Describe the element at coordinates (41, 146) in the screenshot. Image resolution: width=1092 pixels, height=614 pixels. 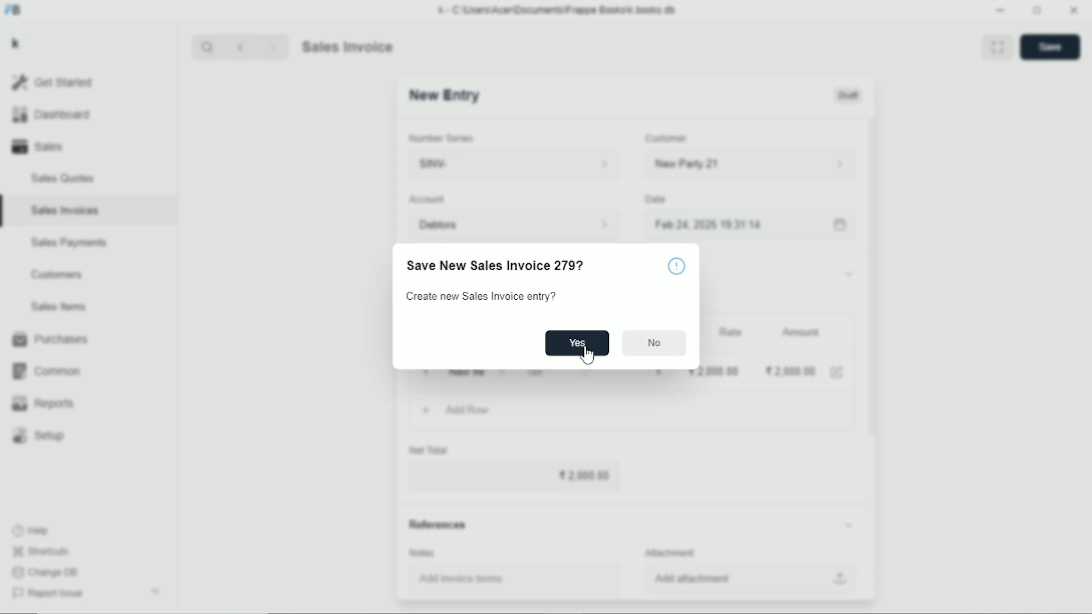
I see `Sales` at that location.